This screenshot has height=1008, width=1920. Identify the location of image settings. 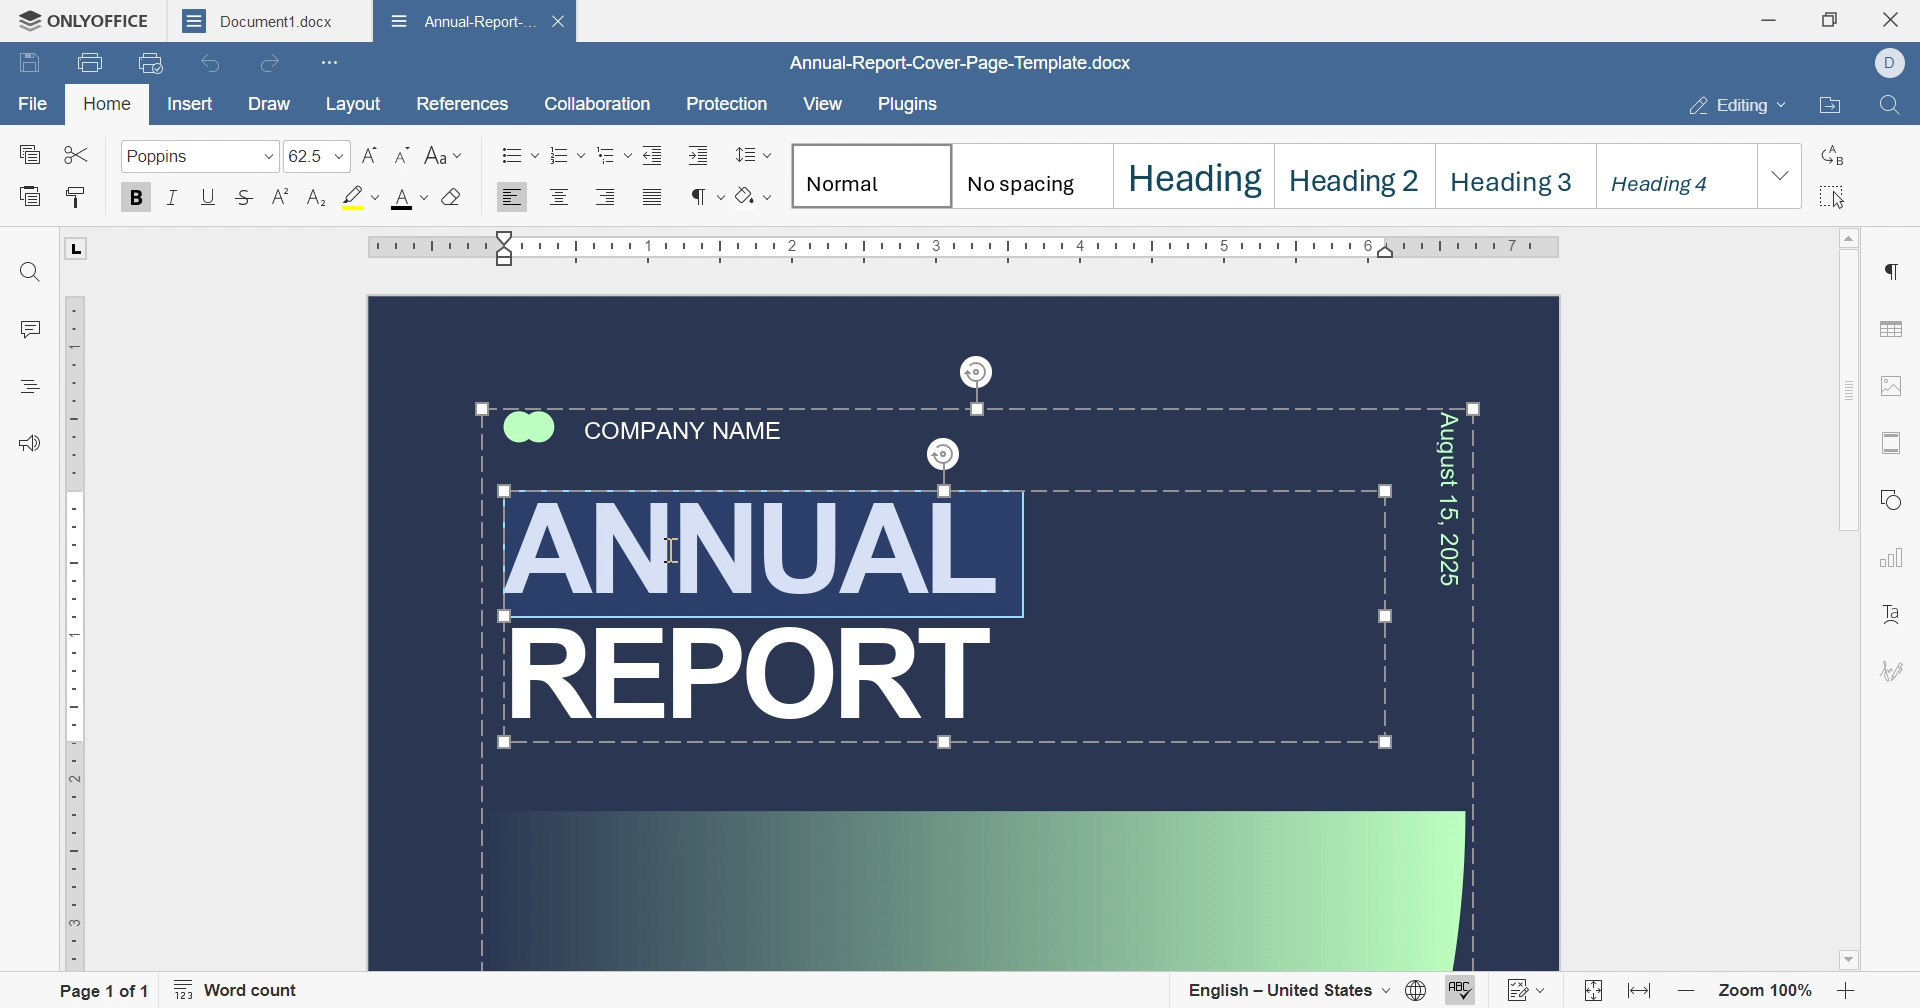
(1896, 386).